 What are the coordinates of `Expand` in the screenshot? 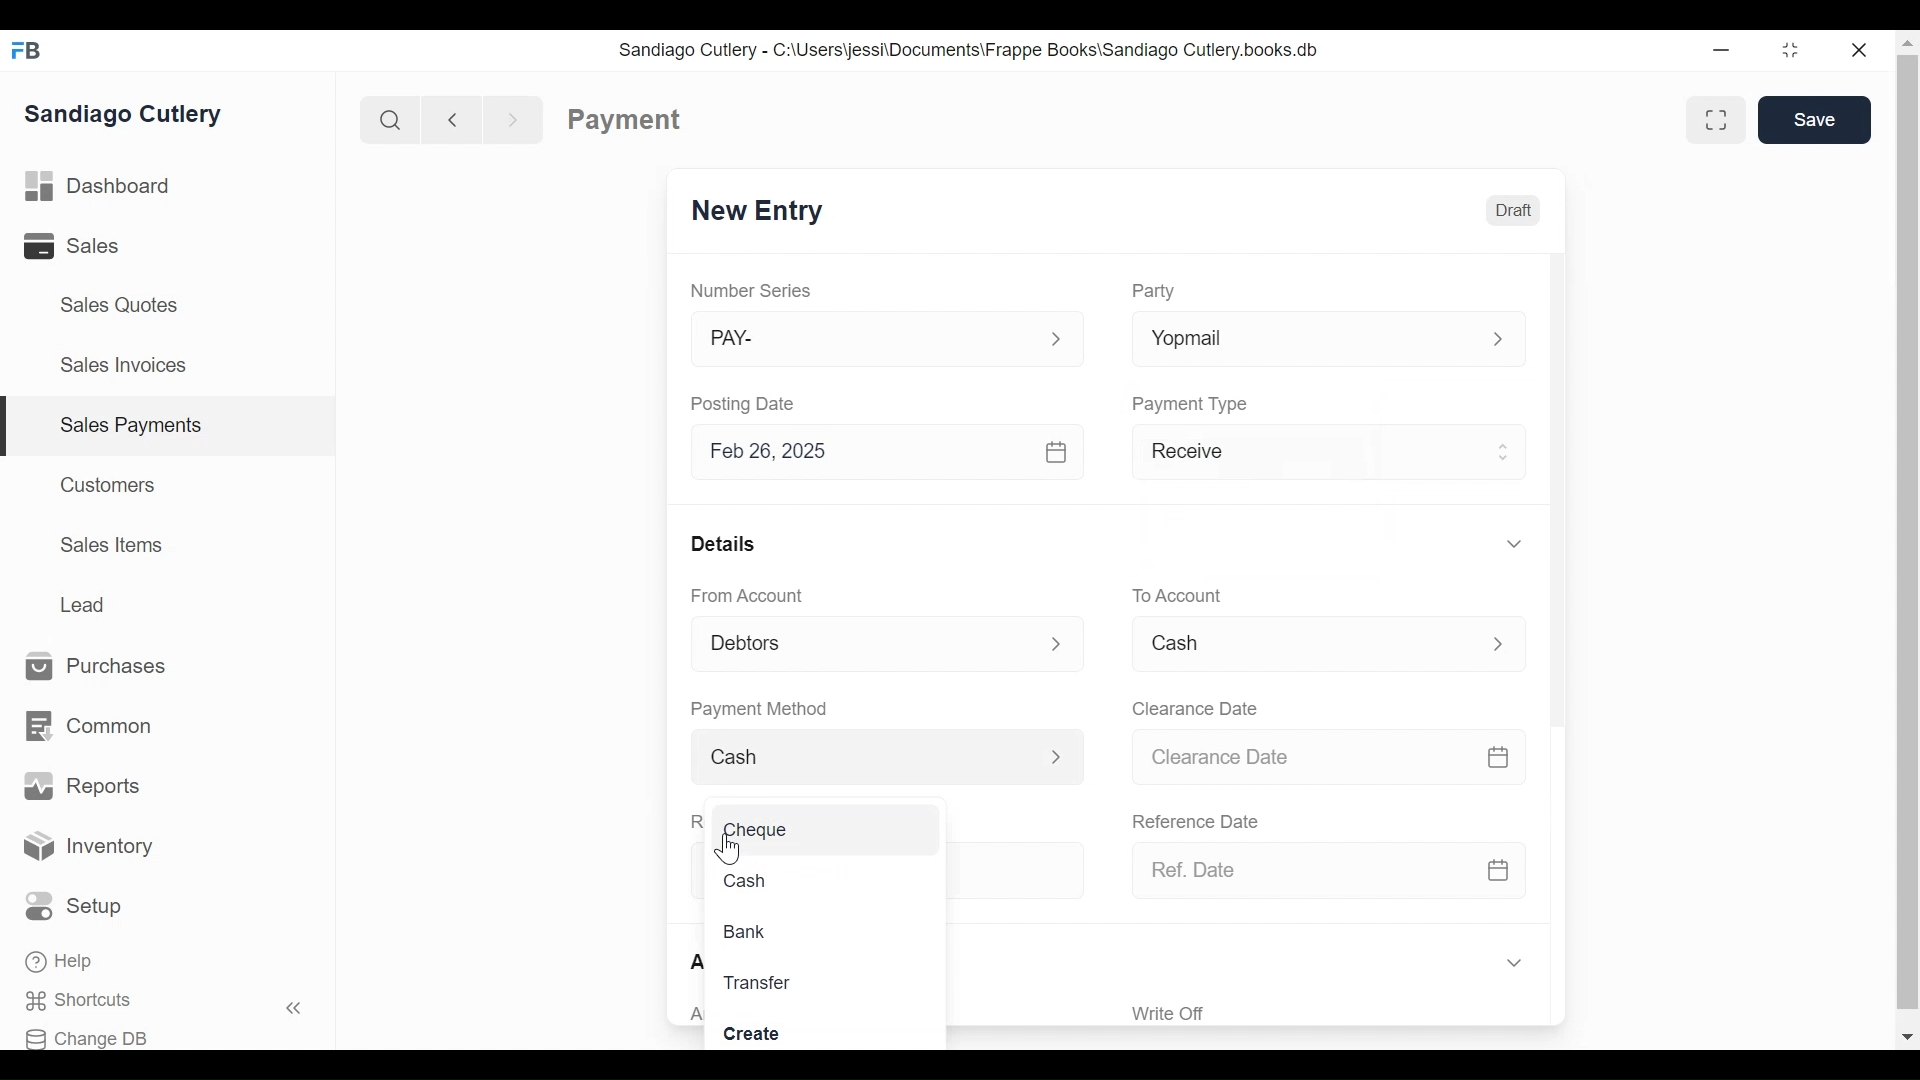 It's located at (1497, 644).